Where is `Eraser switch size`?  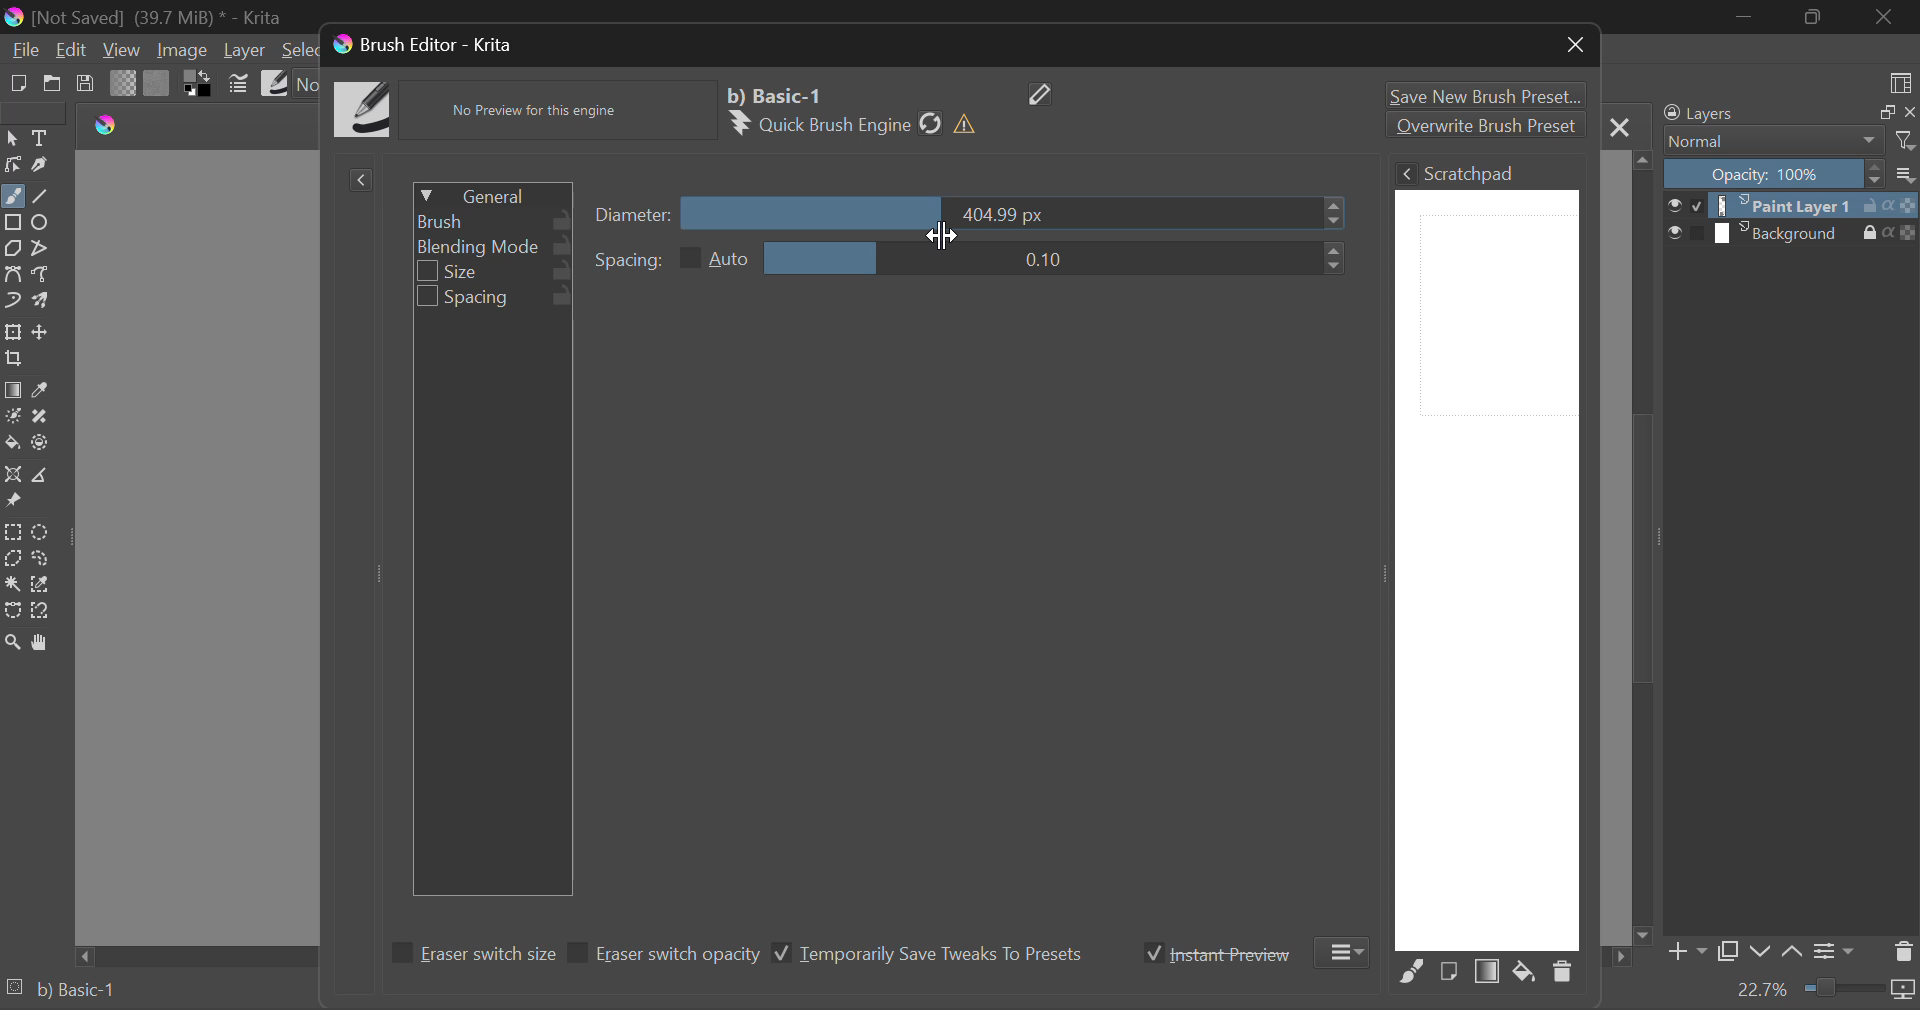
Eraser switch size is located at coordinates (470, 956).